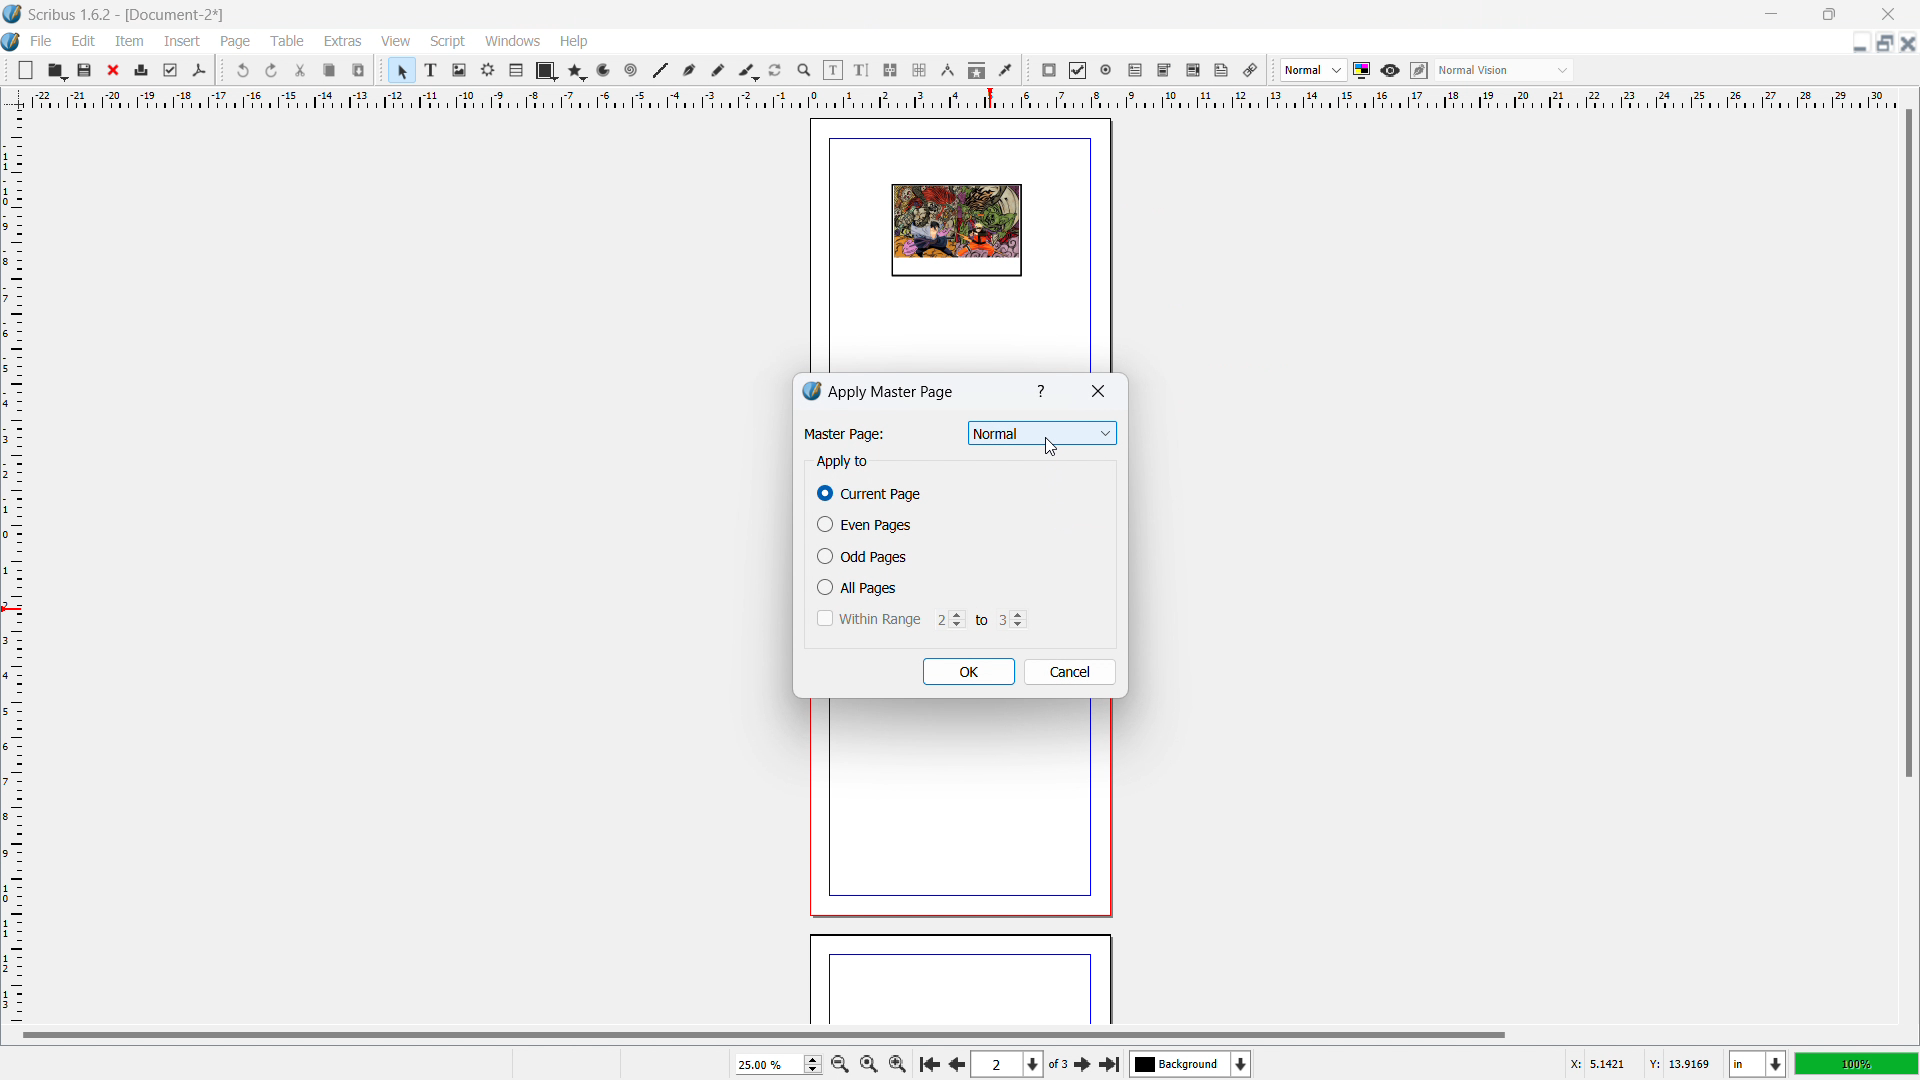 Image resolution: width=1920 pixels, height=1080 pixels. I want to click on pdf checkbox, so click(1077, 70).